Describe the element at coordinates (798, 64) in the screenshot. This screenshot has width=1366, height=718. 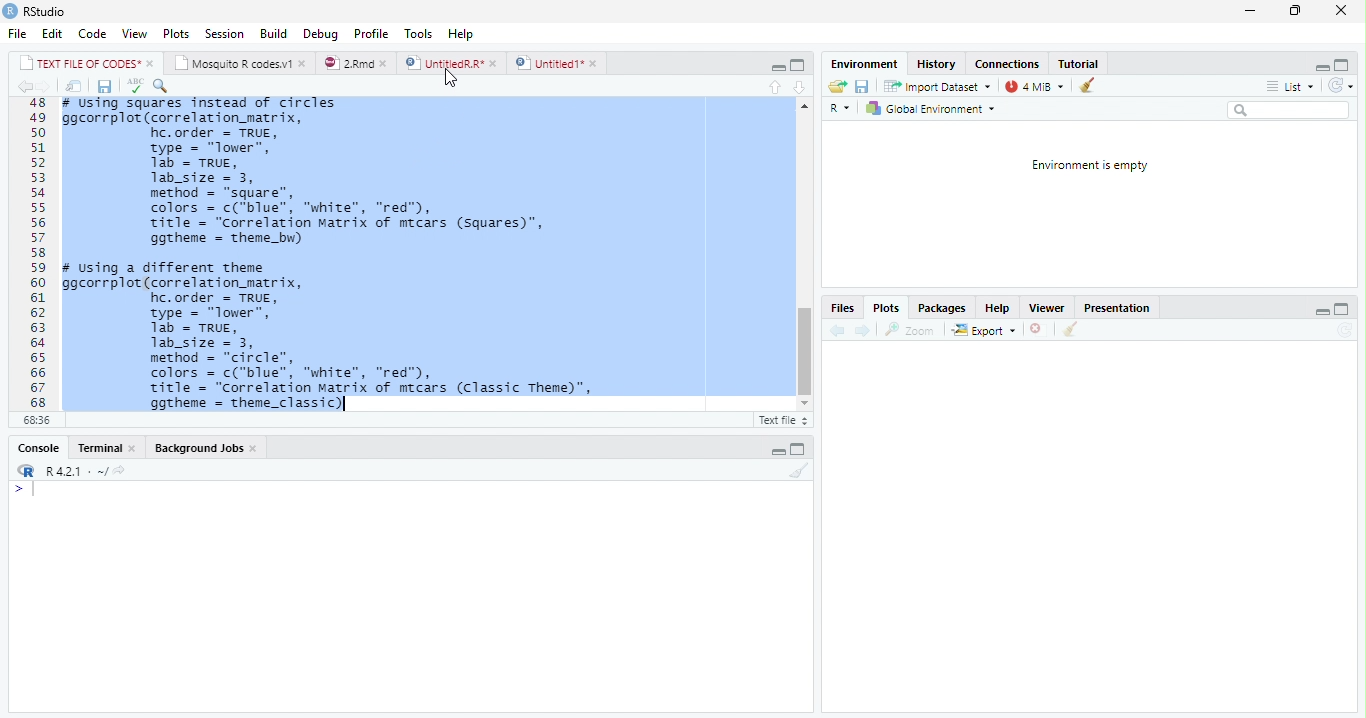
I see `hide console` at that location.